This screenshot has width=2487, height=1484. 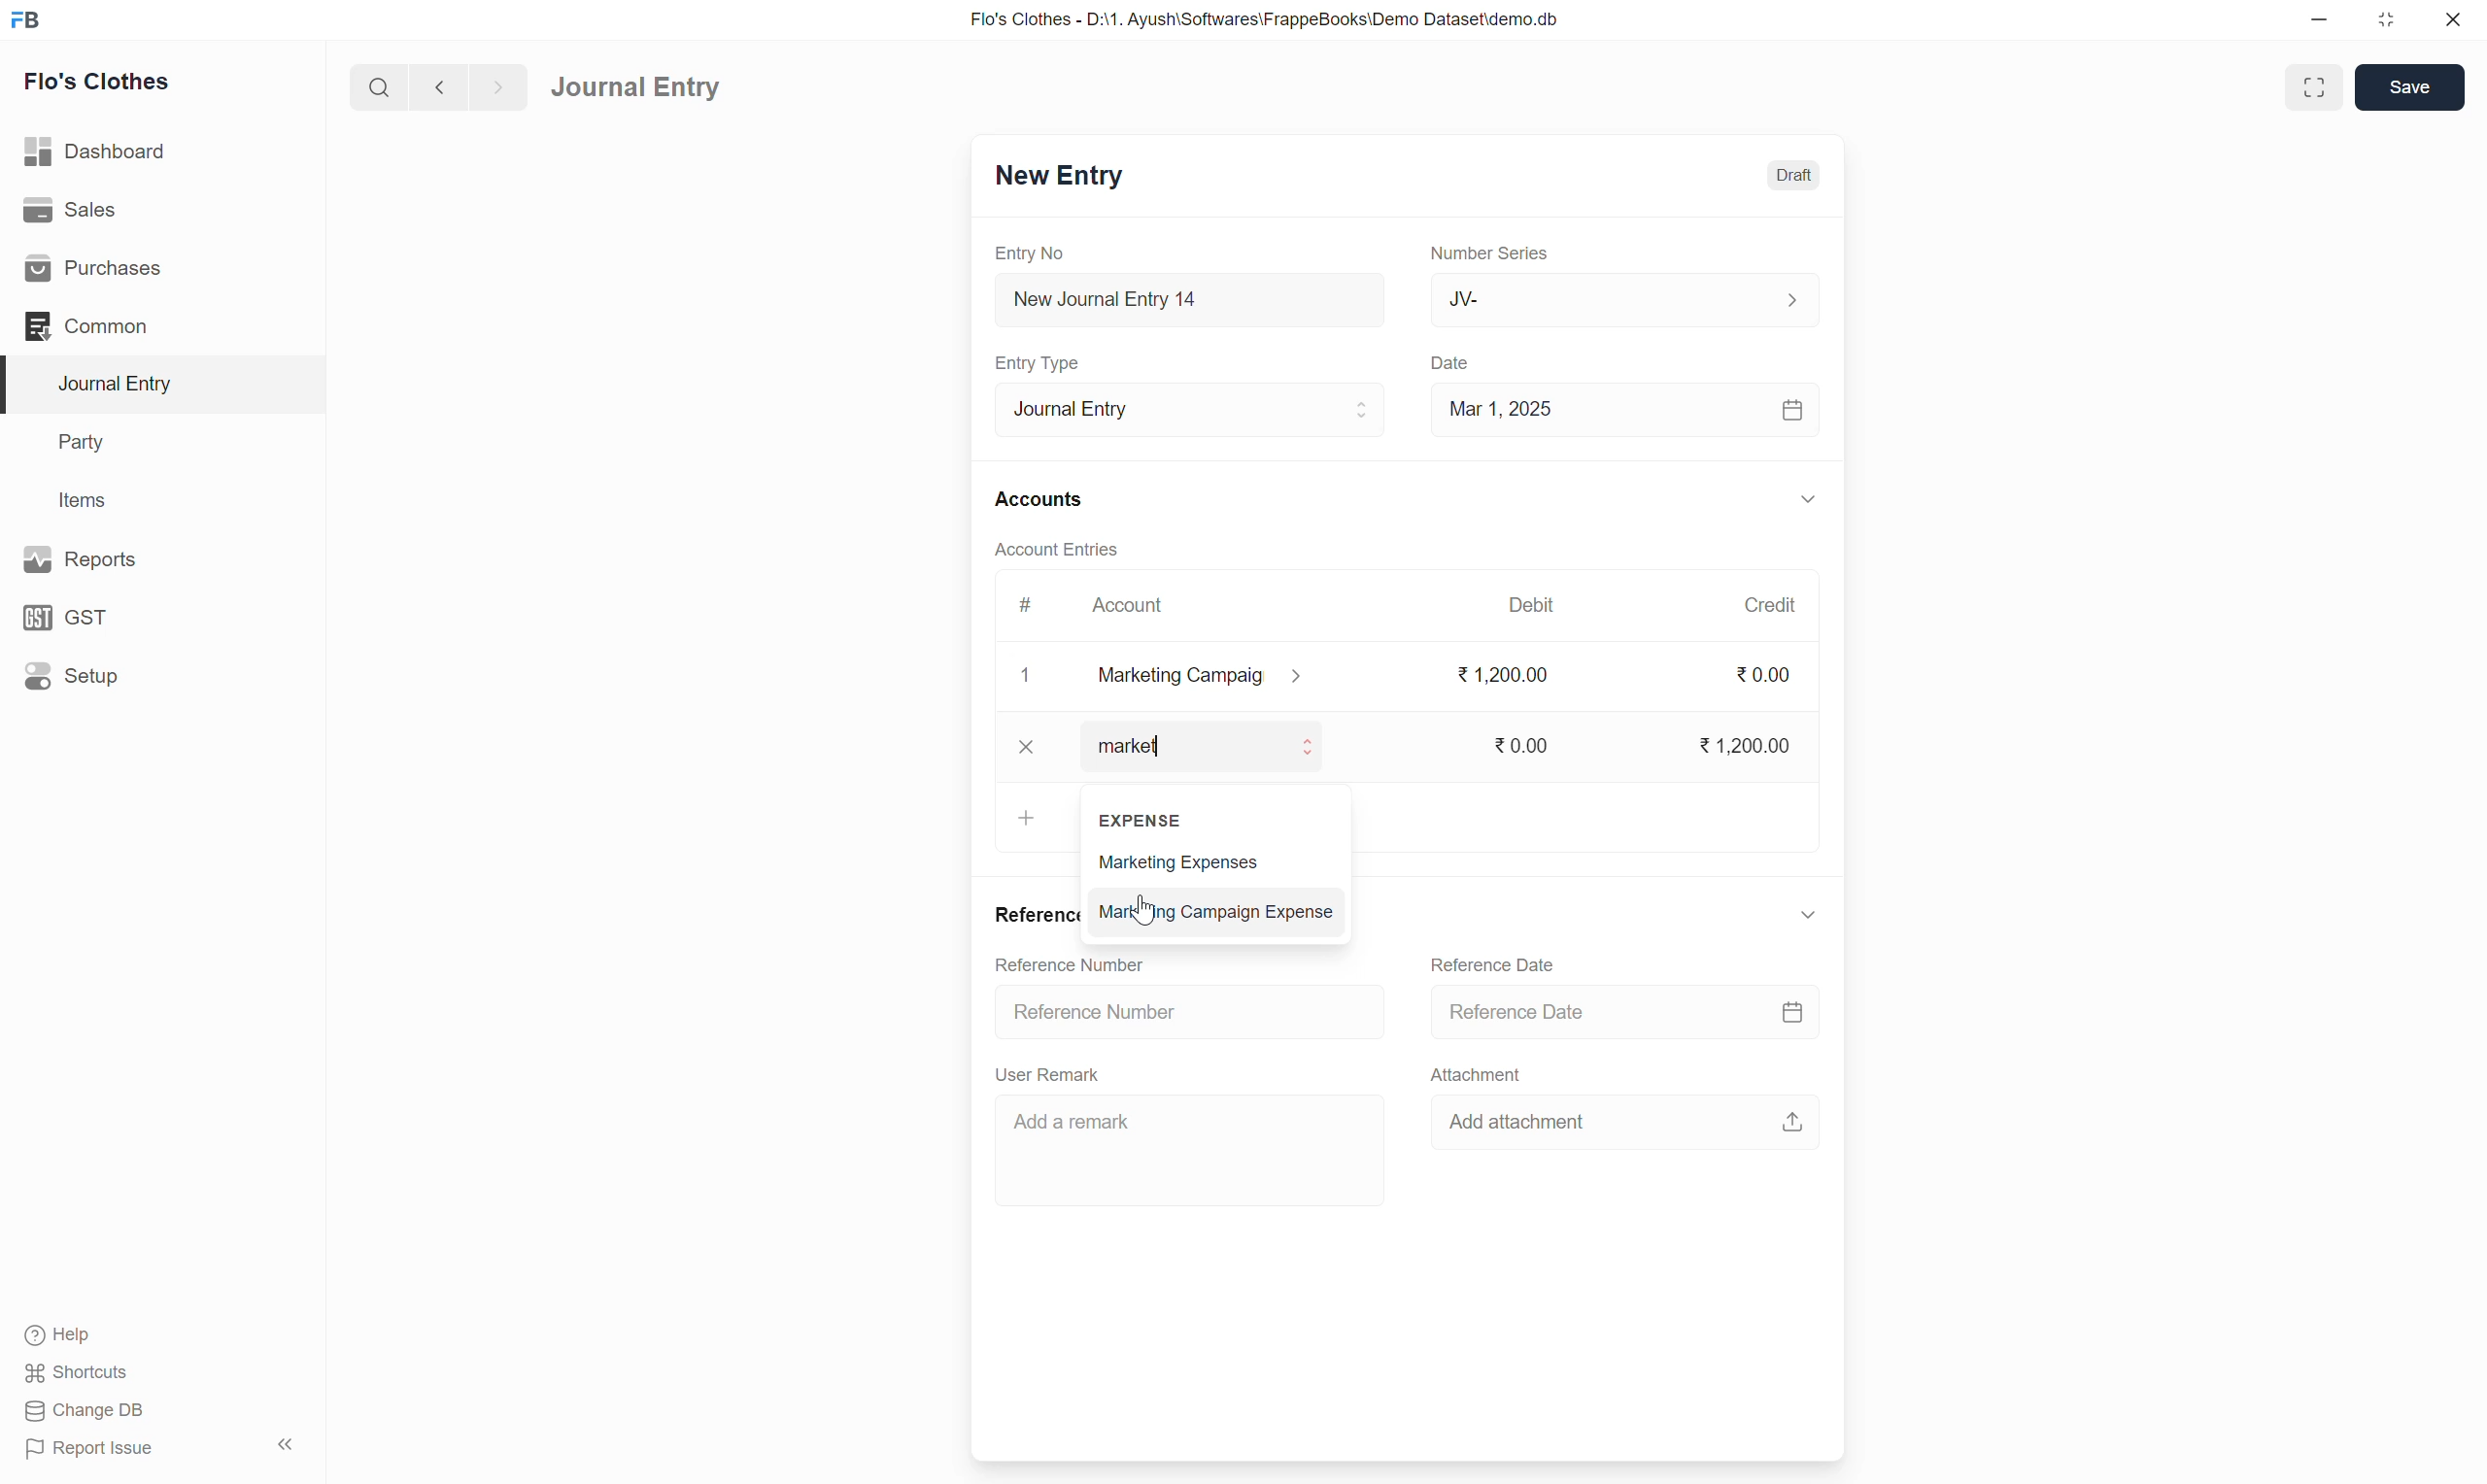 What do you see at coordinates (1769, 604) in the screenshot?
I see `Credit` at bounding box center [1769, 604].